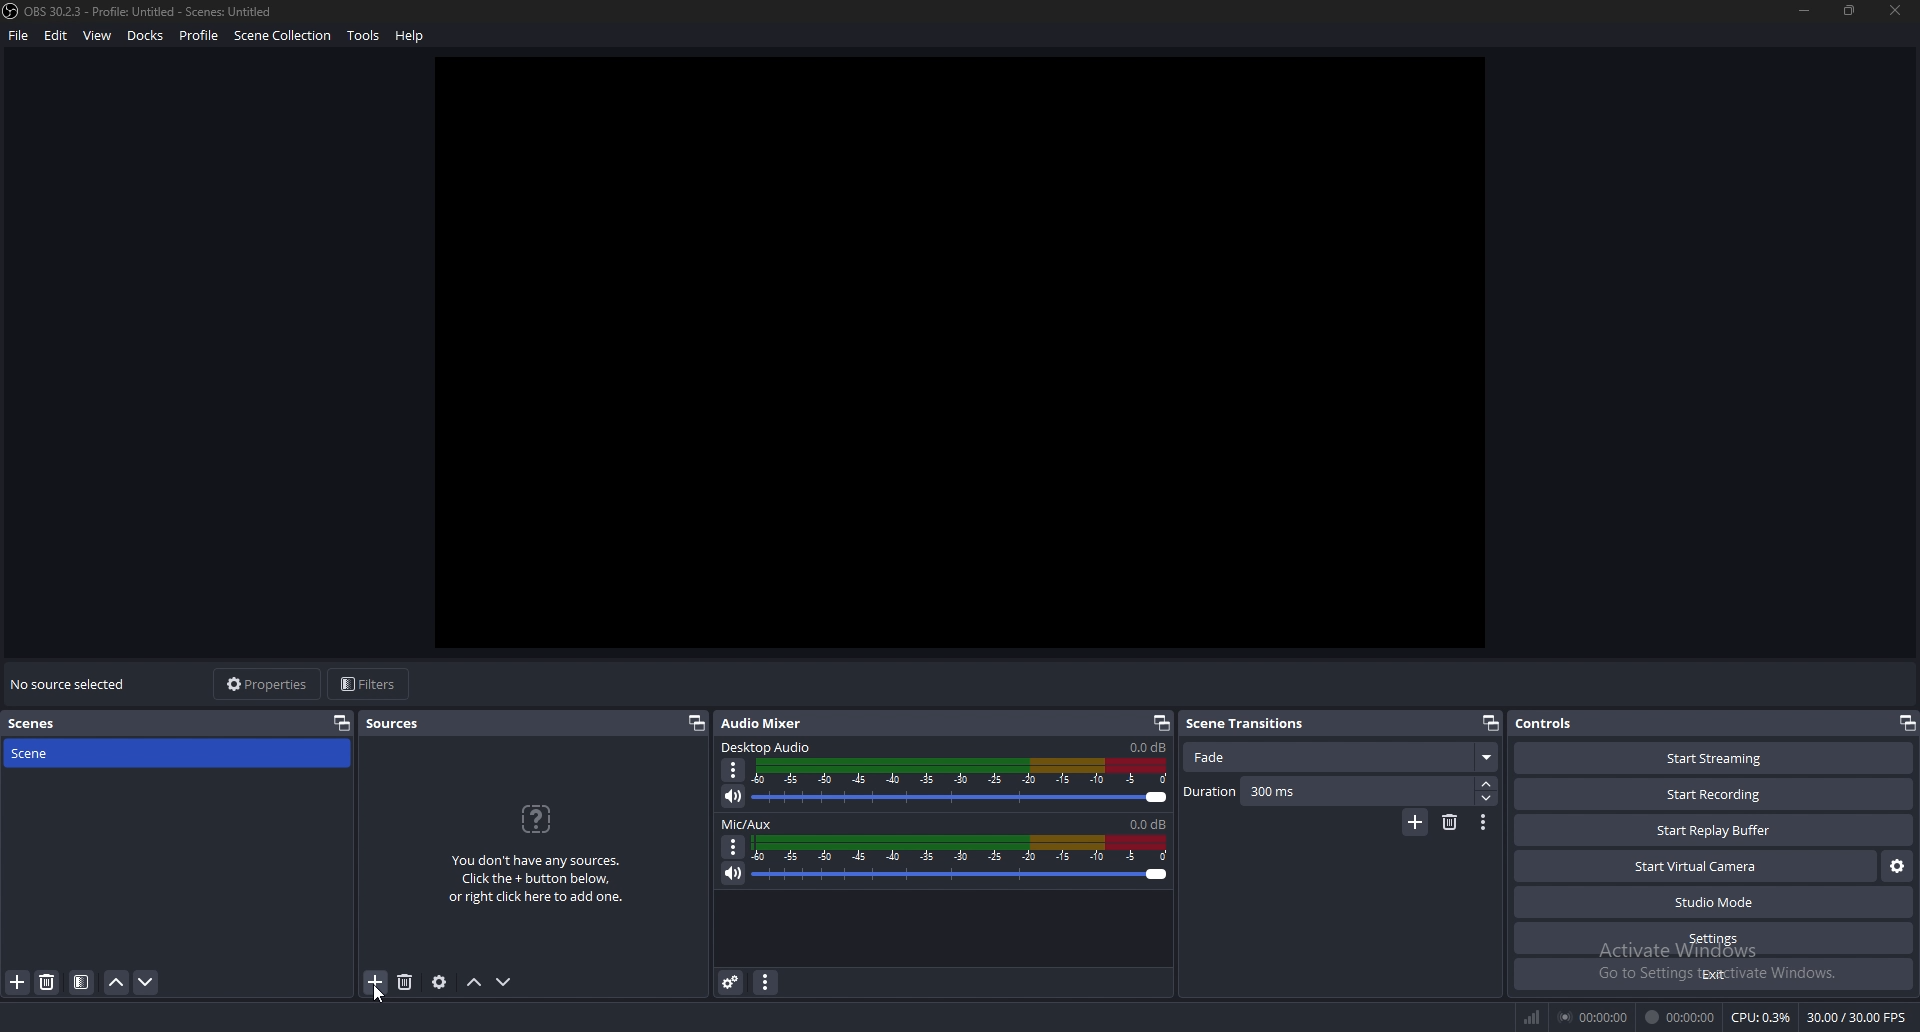  I want to click on start replay buffer, so click(1715, 830).